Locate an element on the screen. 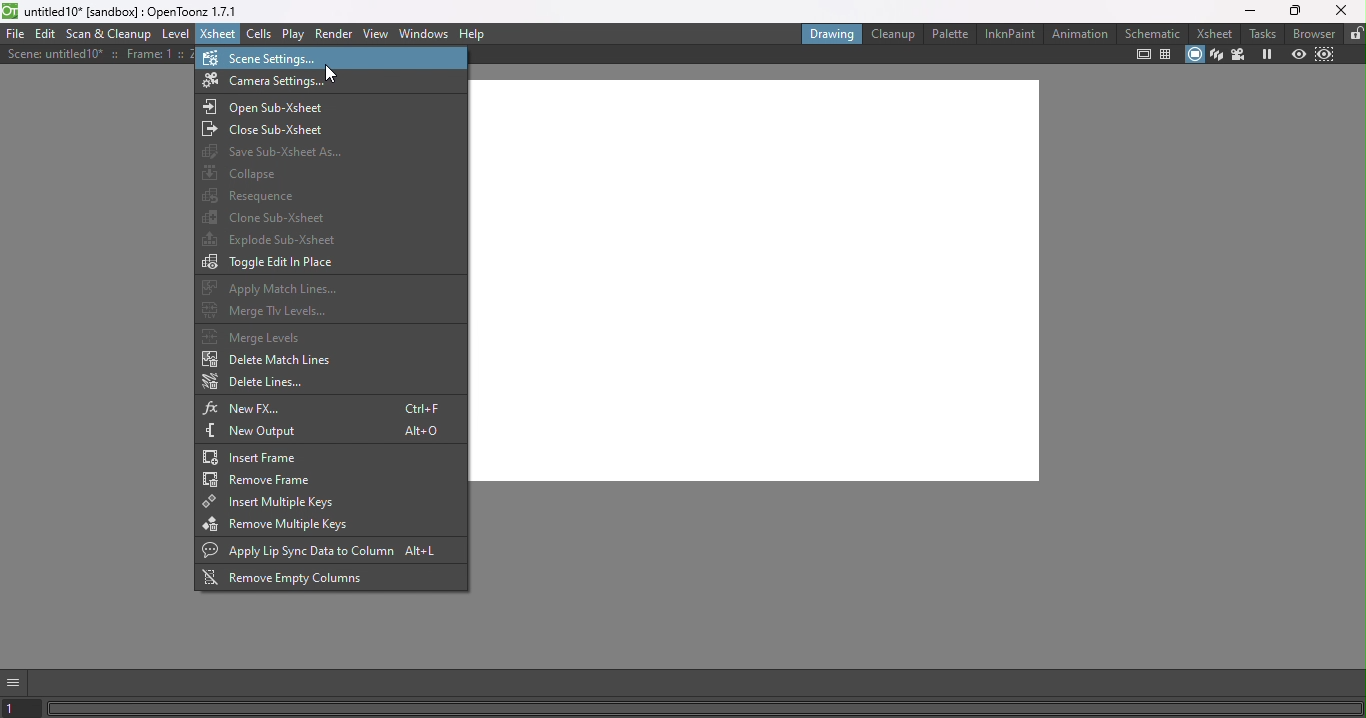 The height and width of the screenshot is (718, 1366). Cursor is located at coordinates (333, 74).